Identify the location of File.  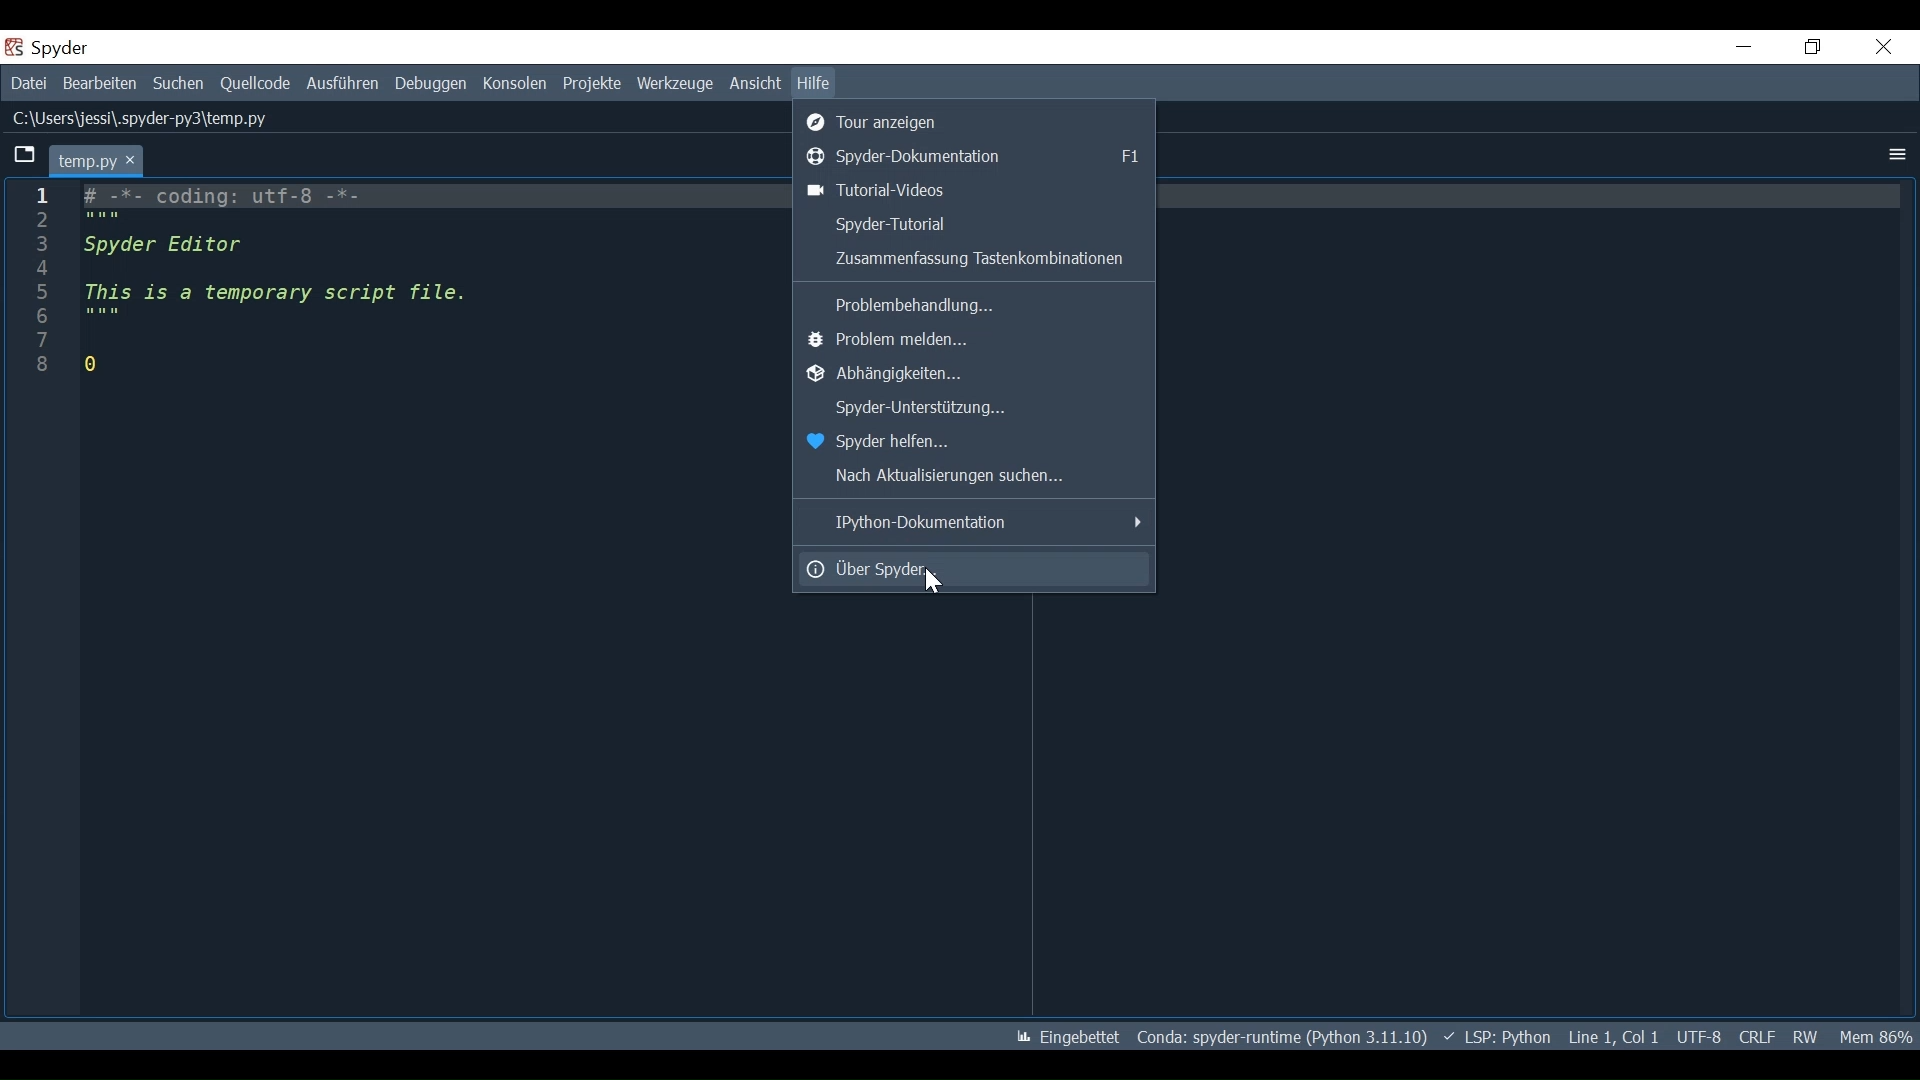
(27, 82).